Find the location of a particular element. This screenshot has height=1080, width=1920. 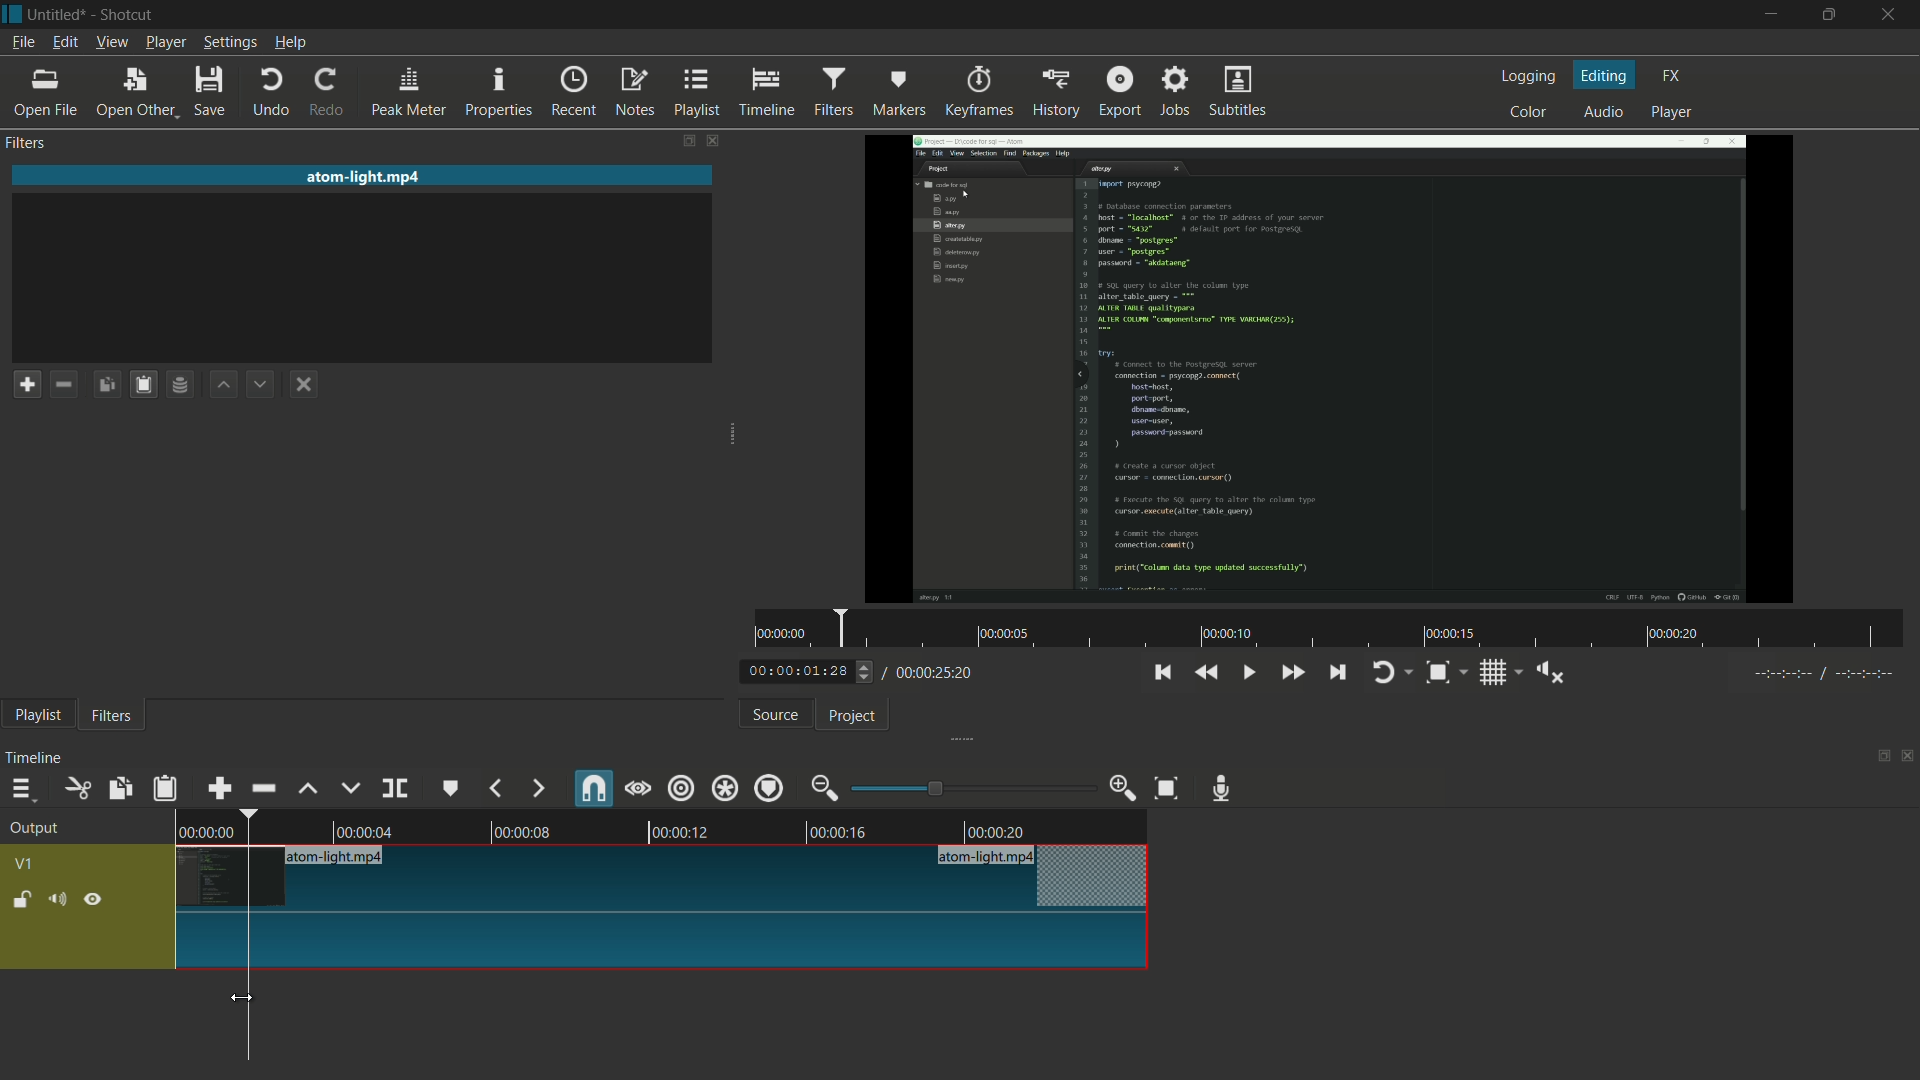

open other is located at coordinates (137, 93).